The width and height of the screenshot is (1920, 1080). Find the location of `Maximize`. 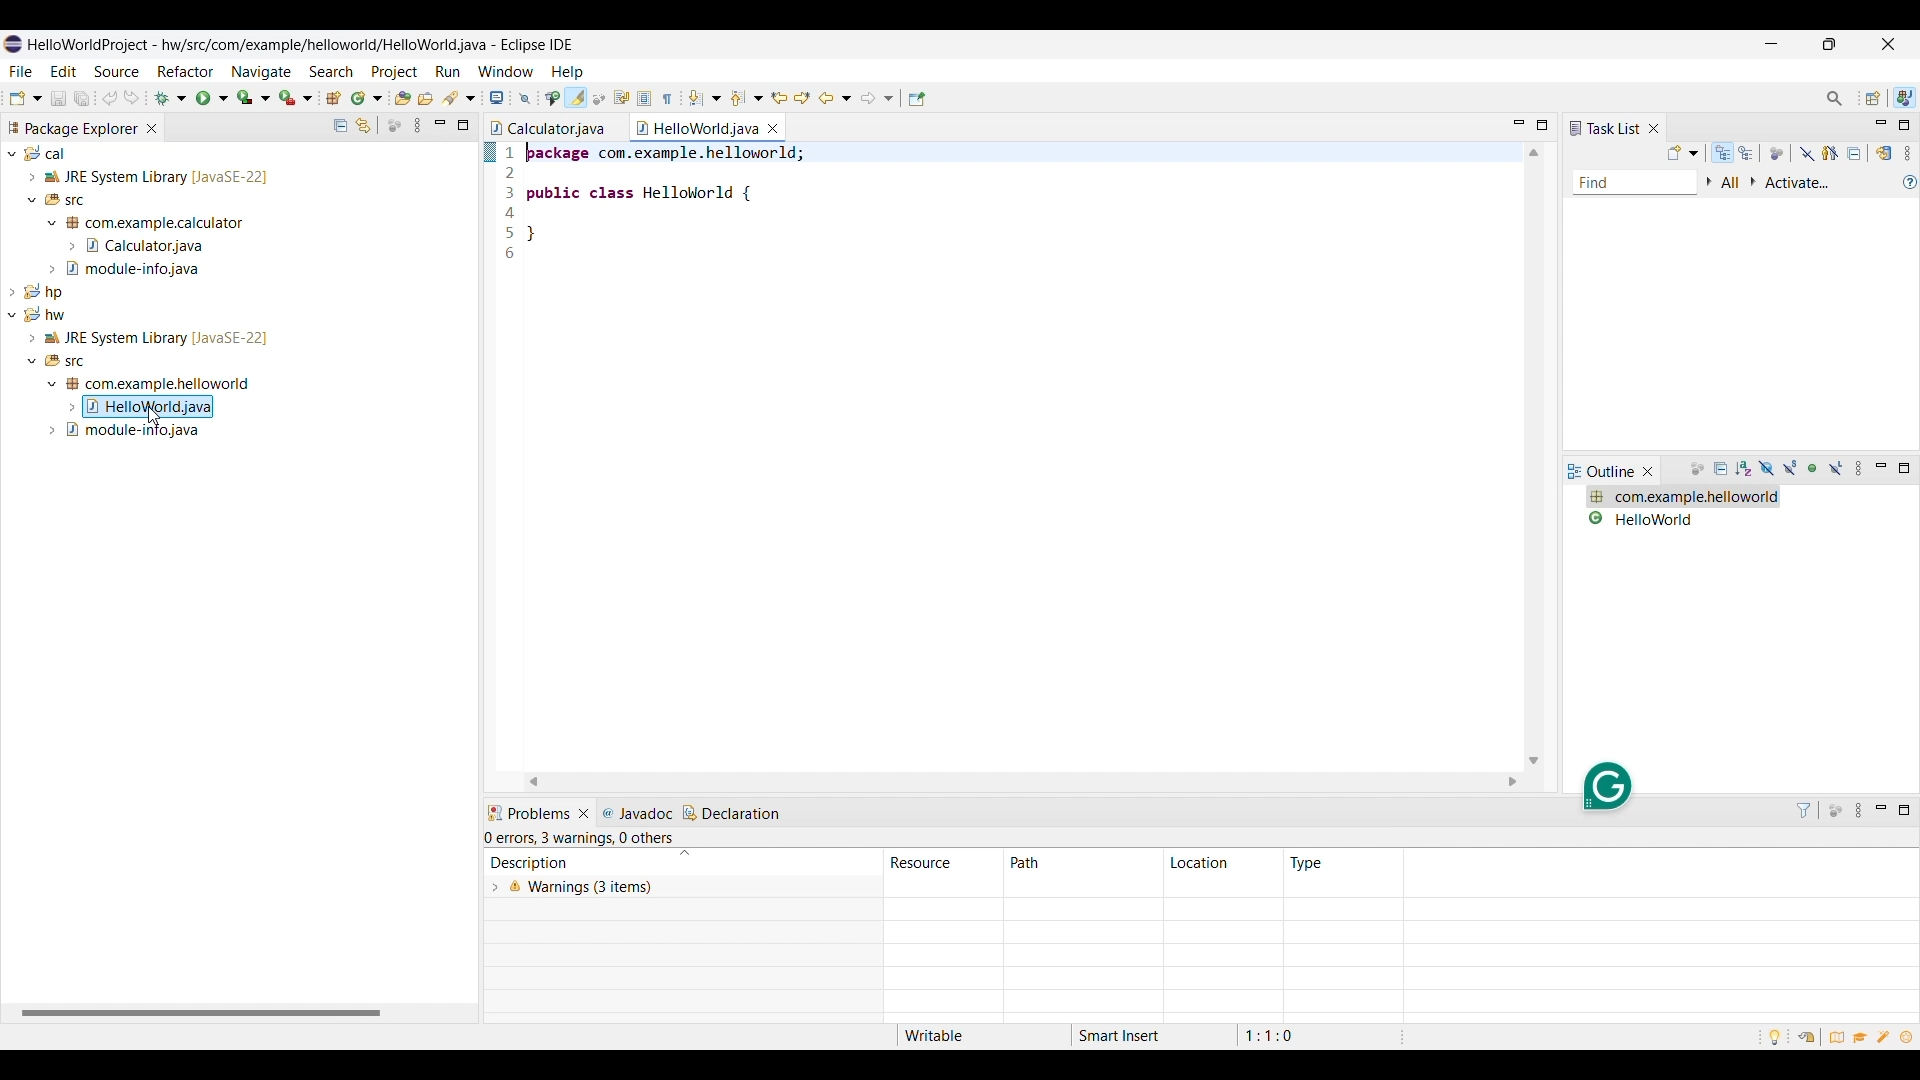

Maximize is located at coordinates (1903, 125).